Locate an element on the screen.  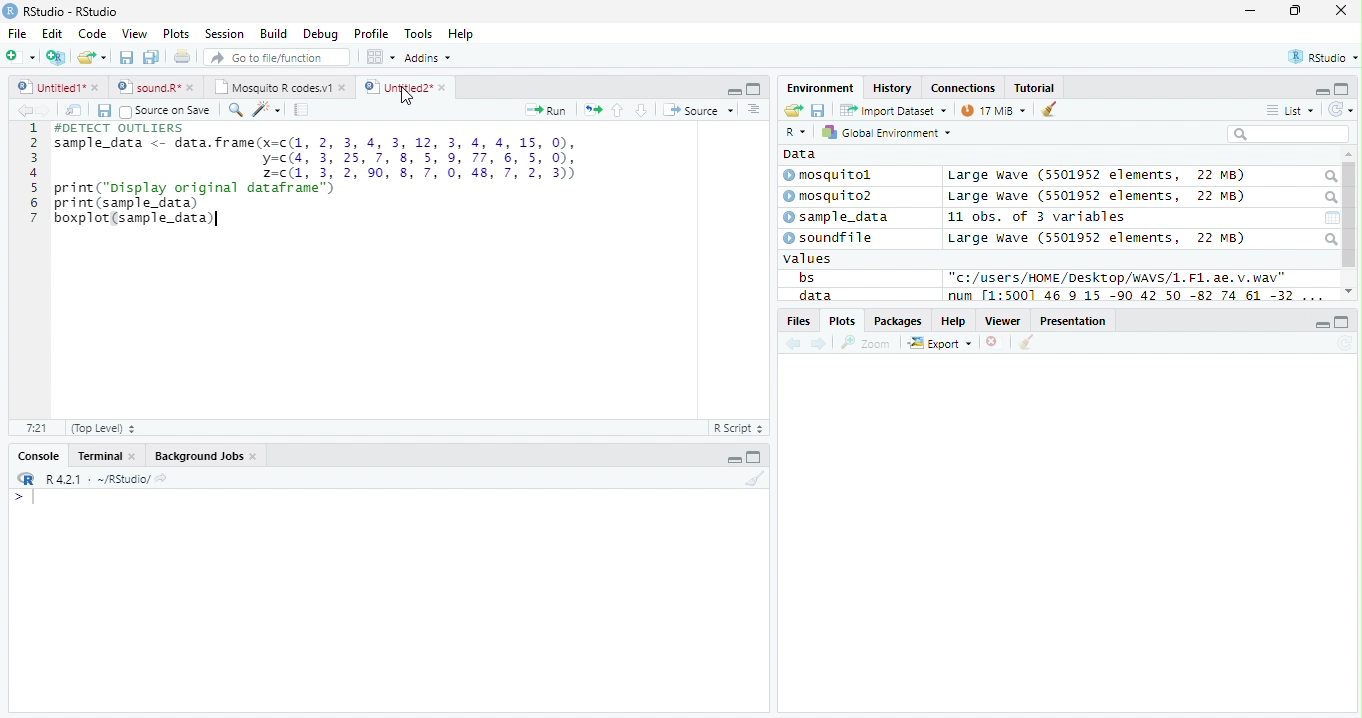
Import Dataset is located at coordinates (893, 111).